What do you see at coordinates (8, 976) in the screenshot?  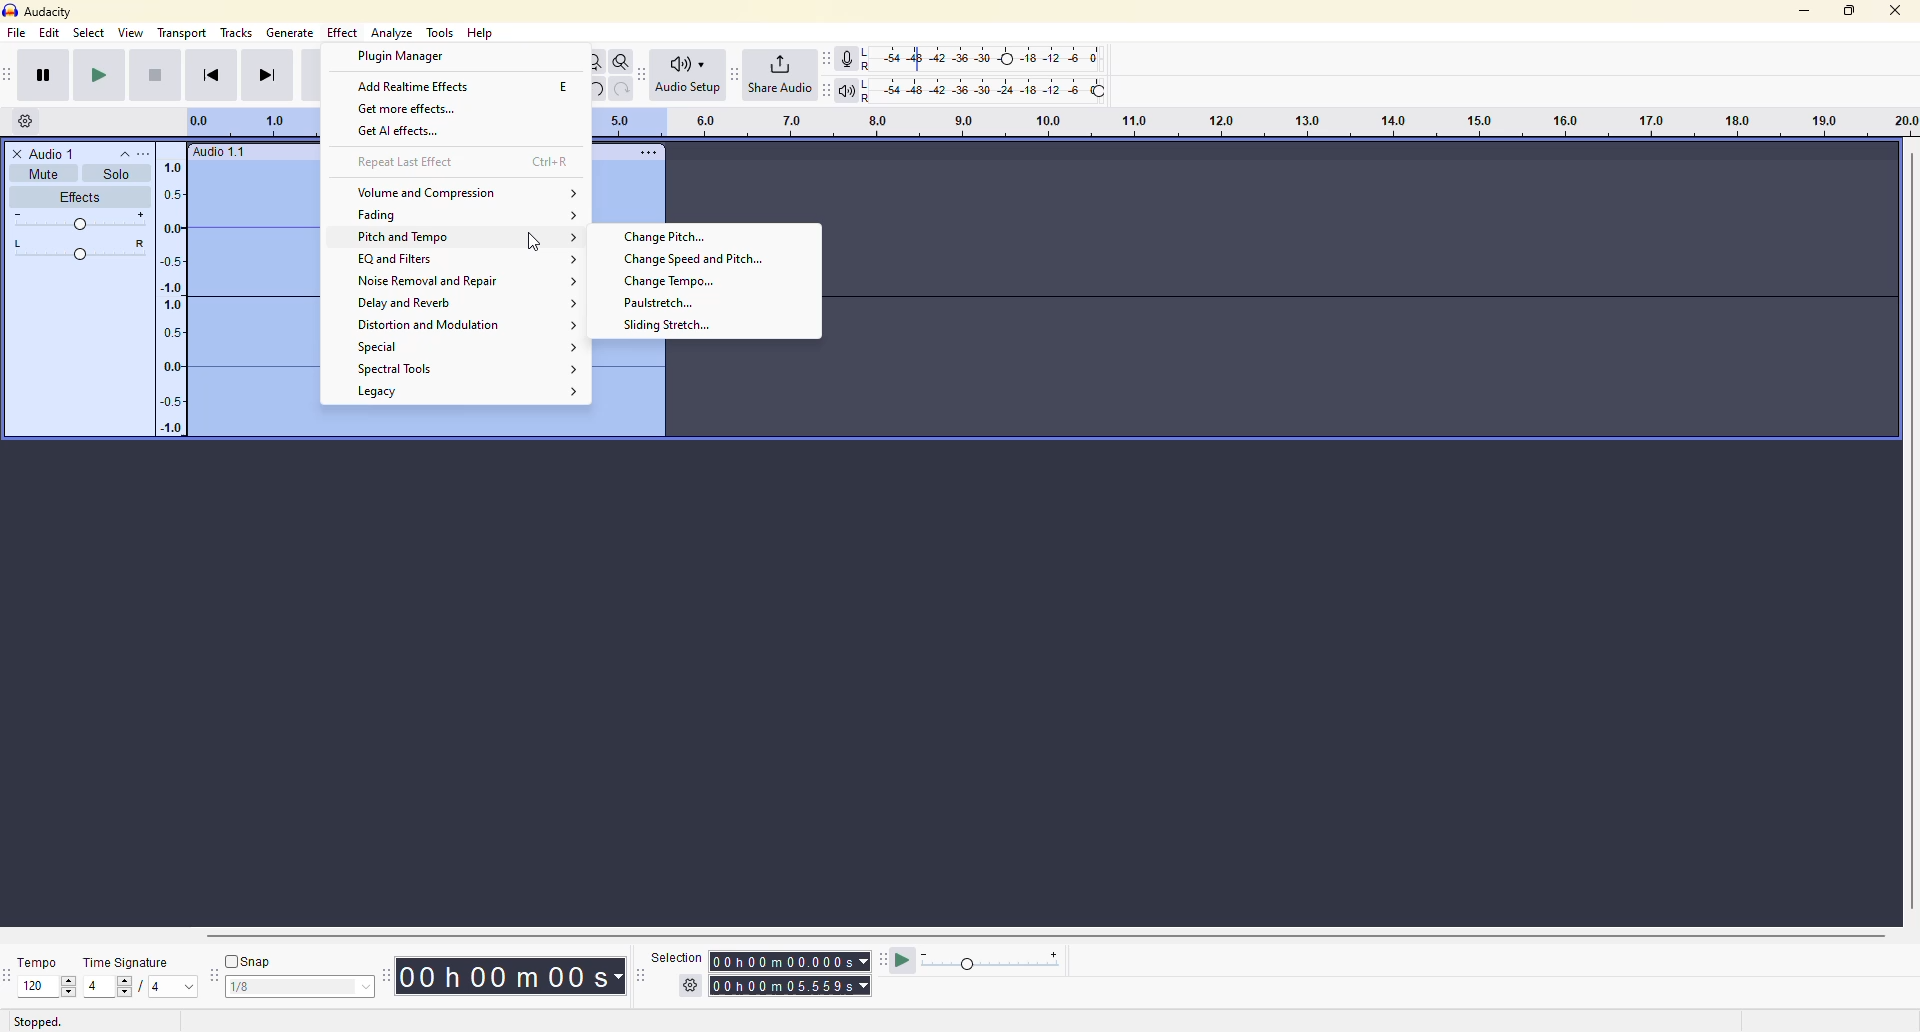 I see `time signature toolbar` at bounding box center [8, 976].